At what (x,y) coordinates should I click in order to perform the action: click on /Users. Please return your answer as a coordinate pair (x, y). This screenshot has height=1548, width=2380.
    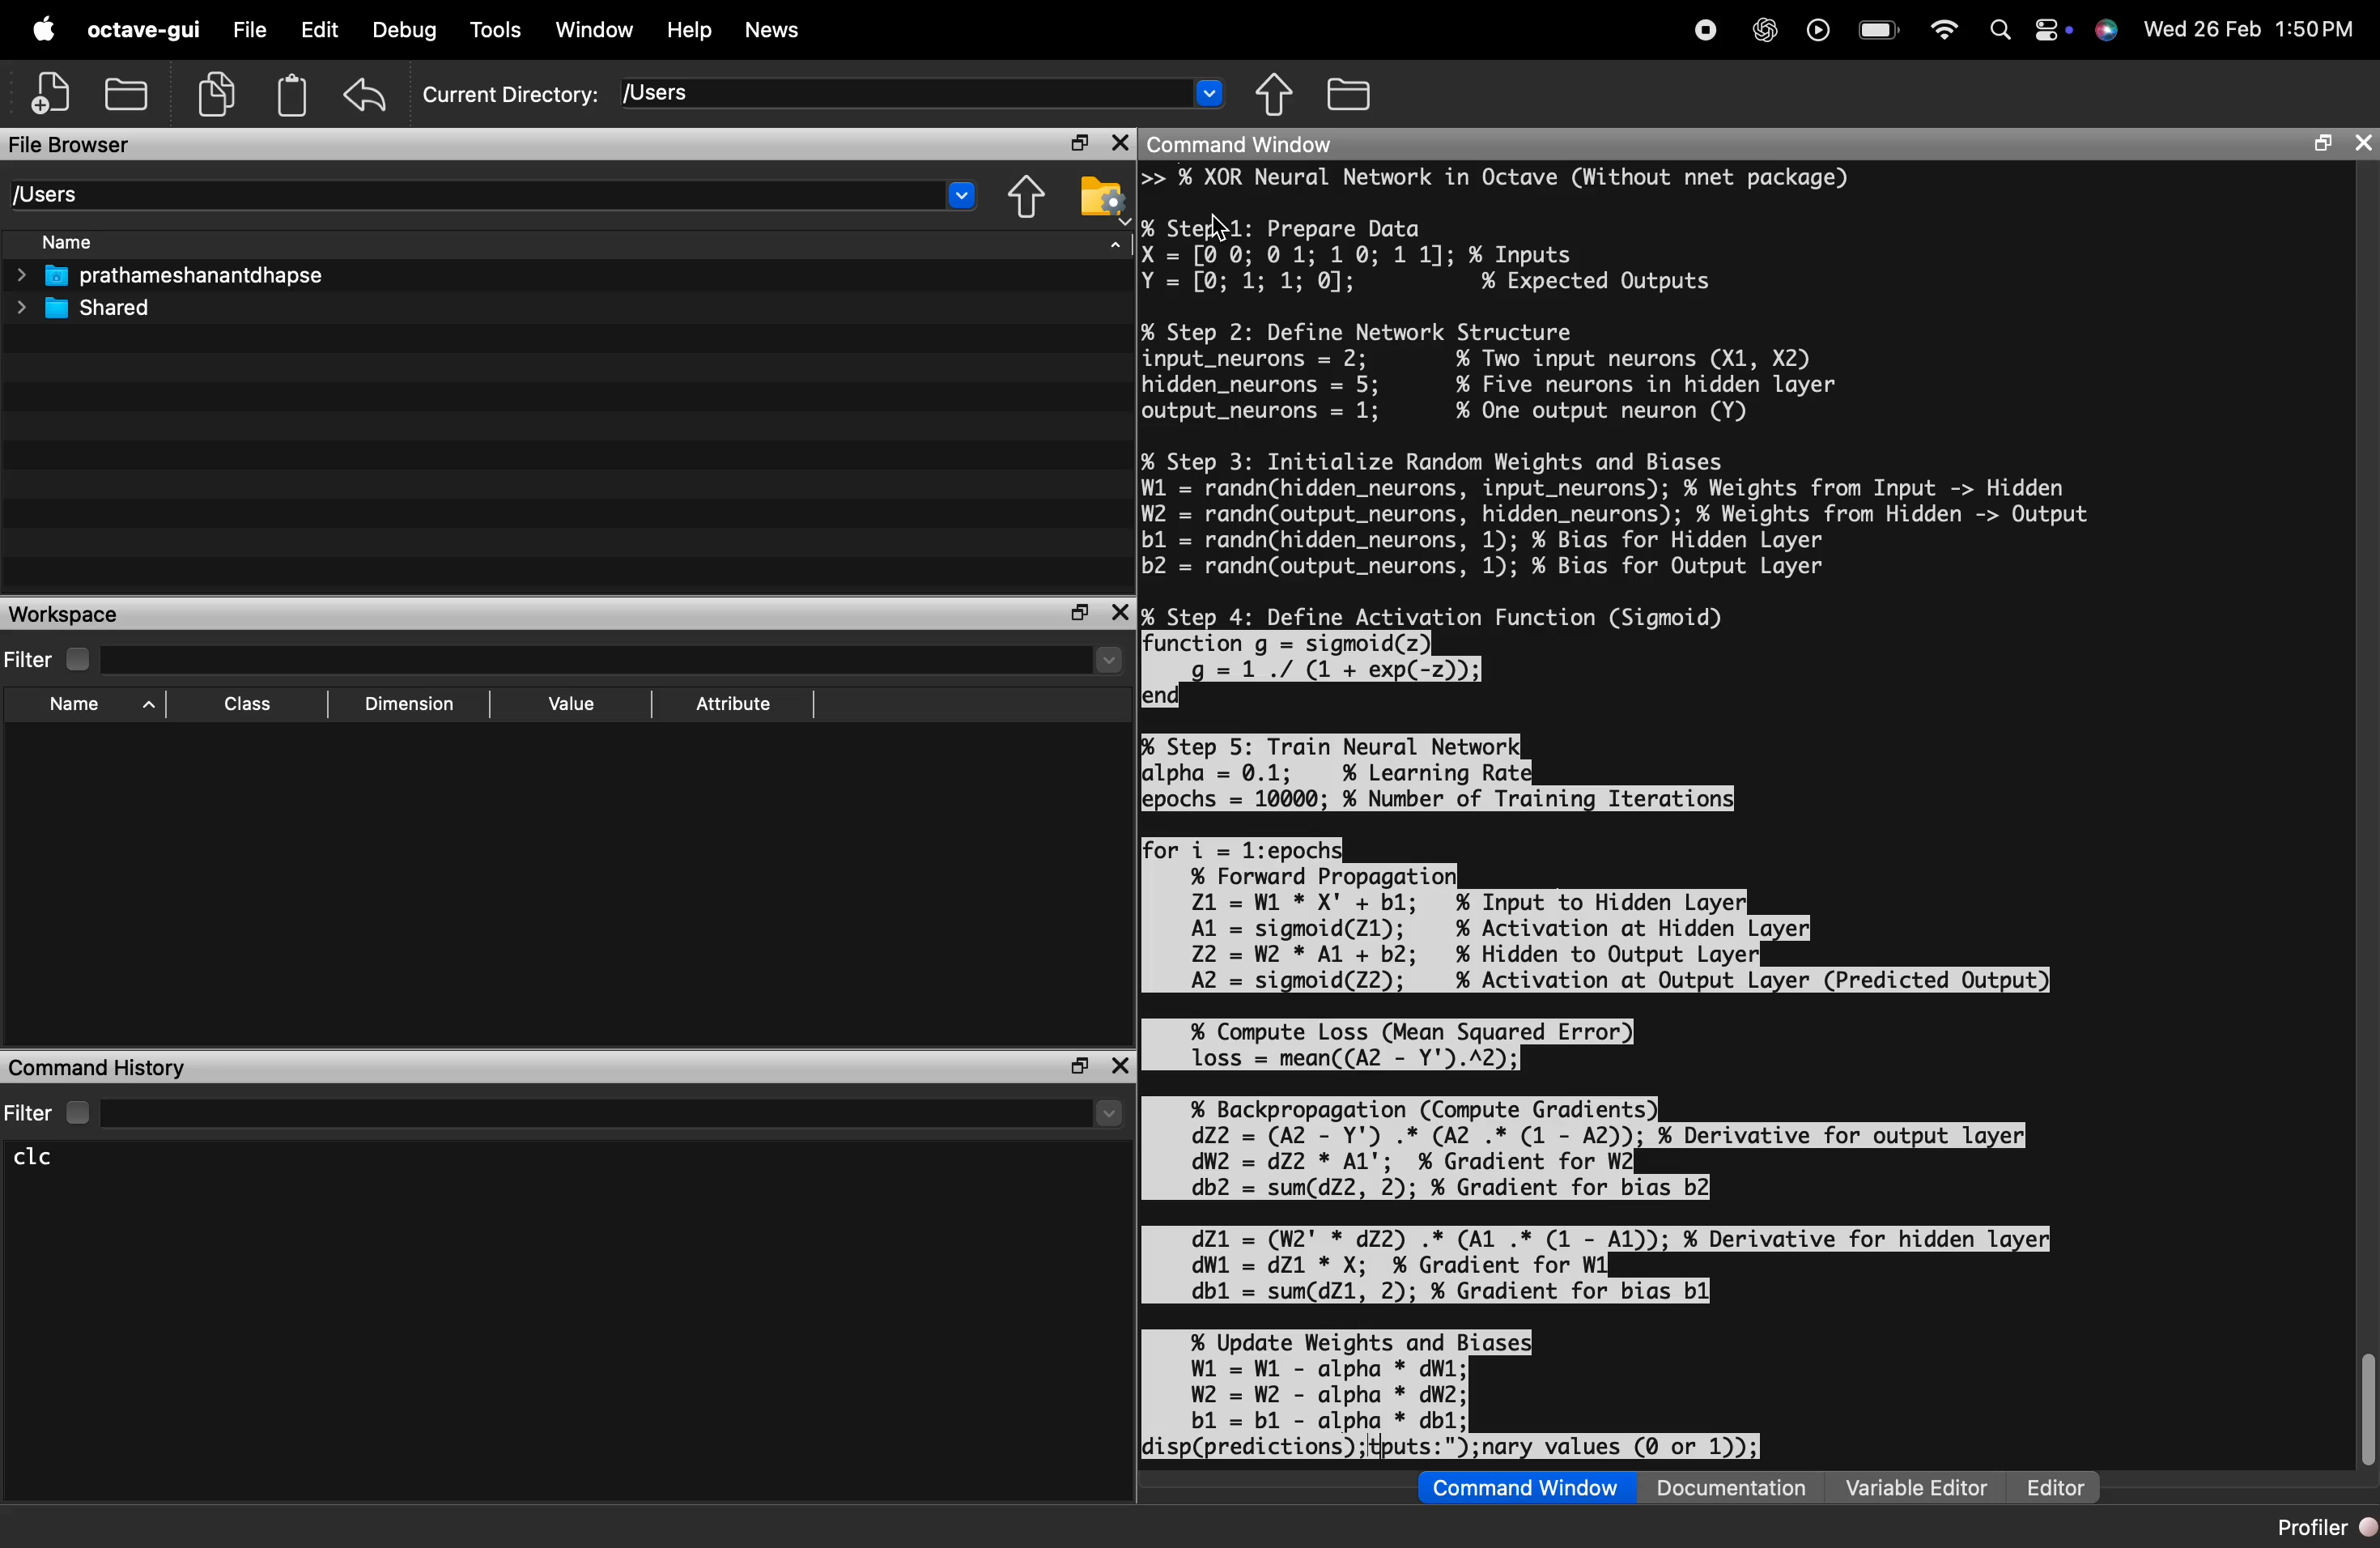
    Looking at the image, I should click on (923, 92).